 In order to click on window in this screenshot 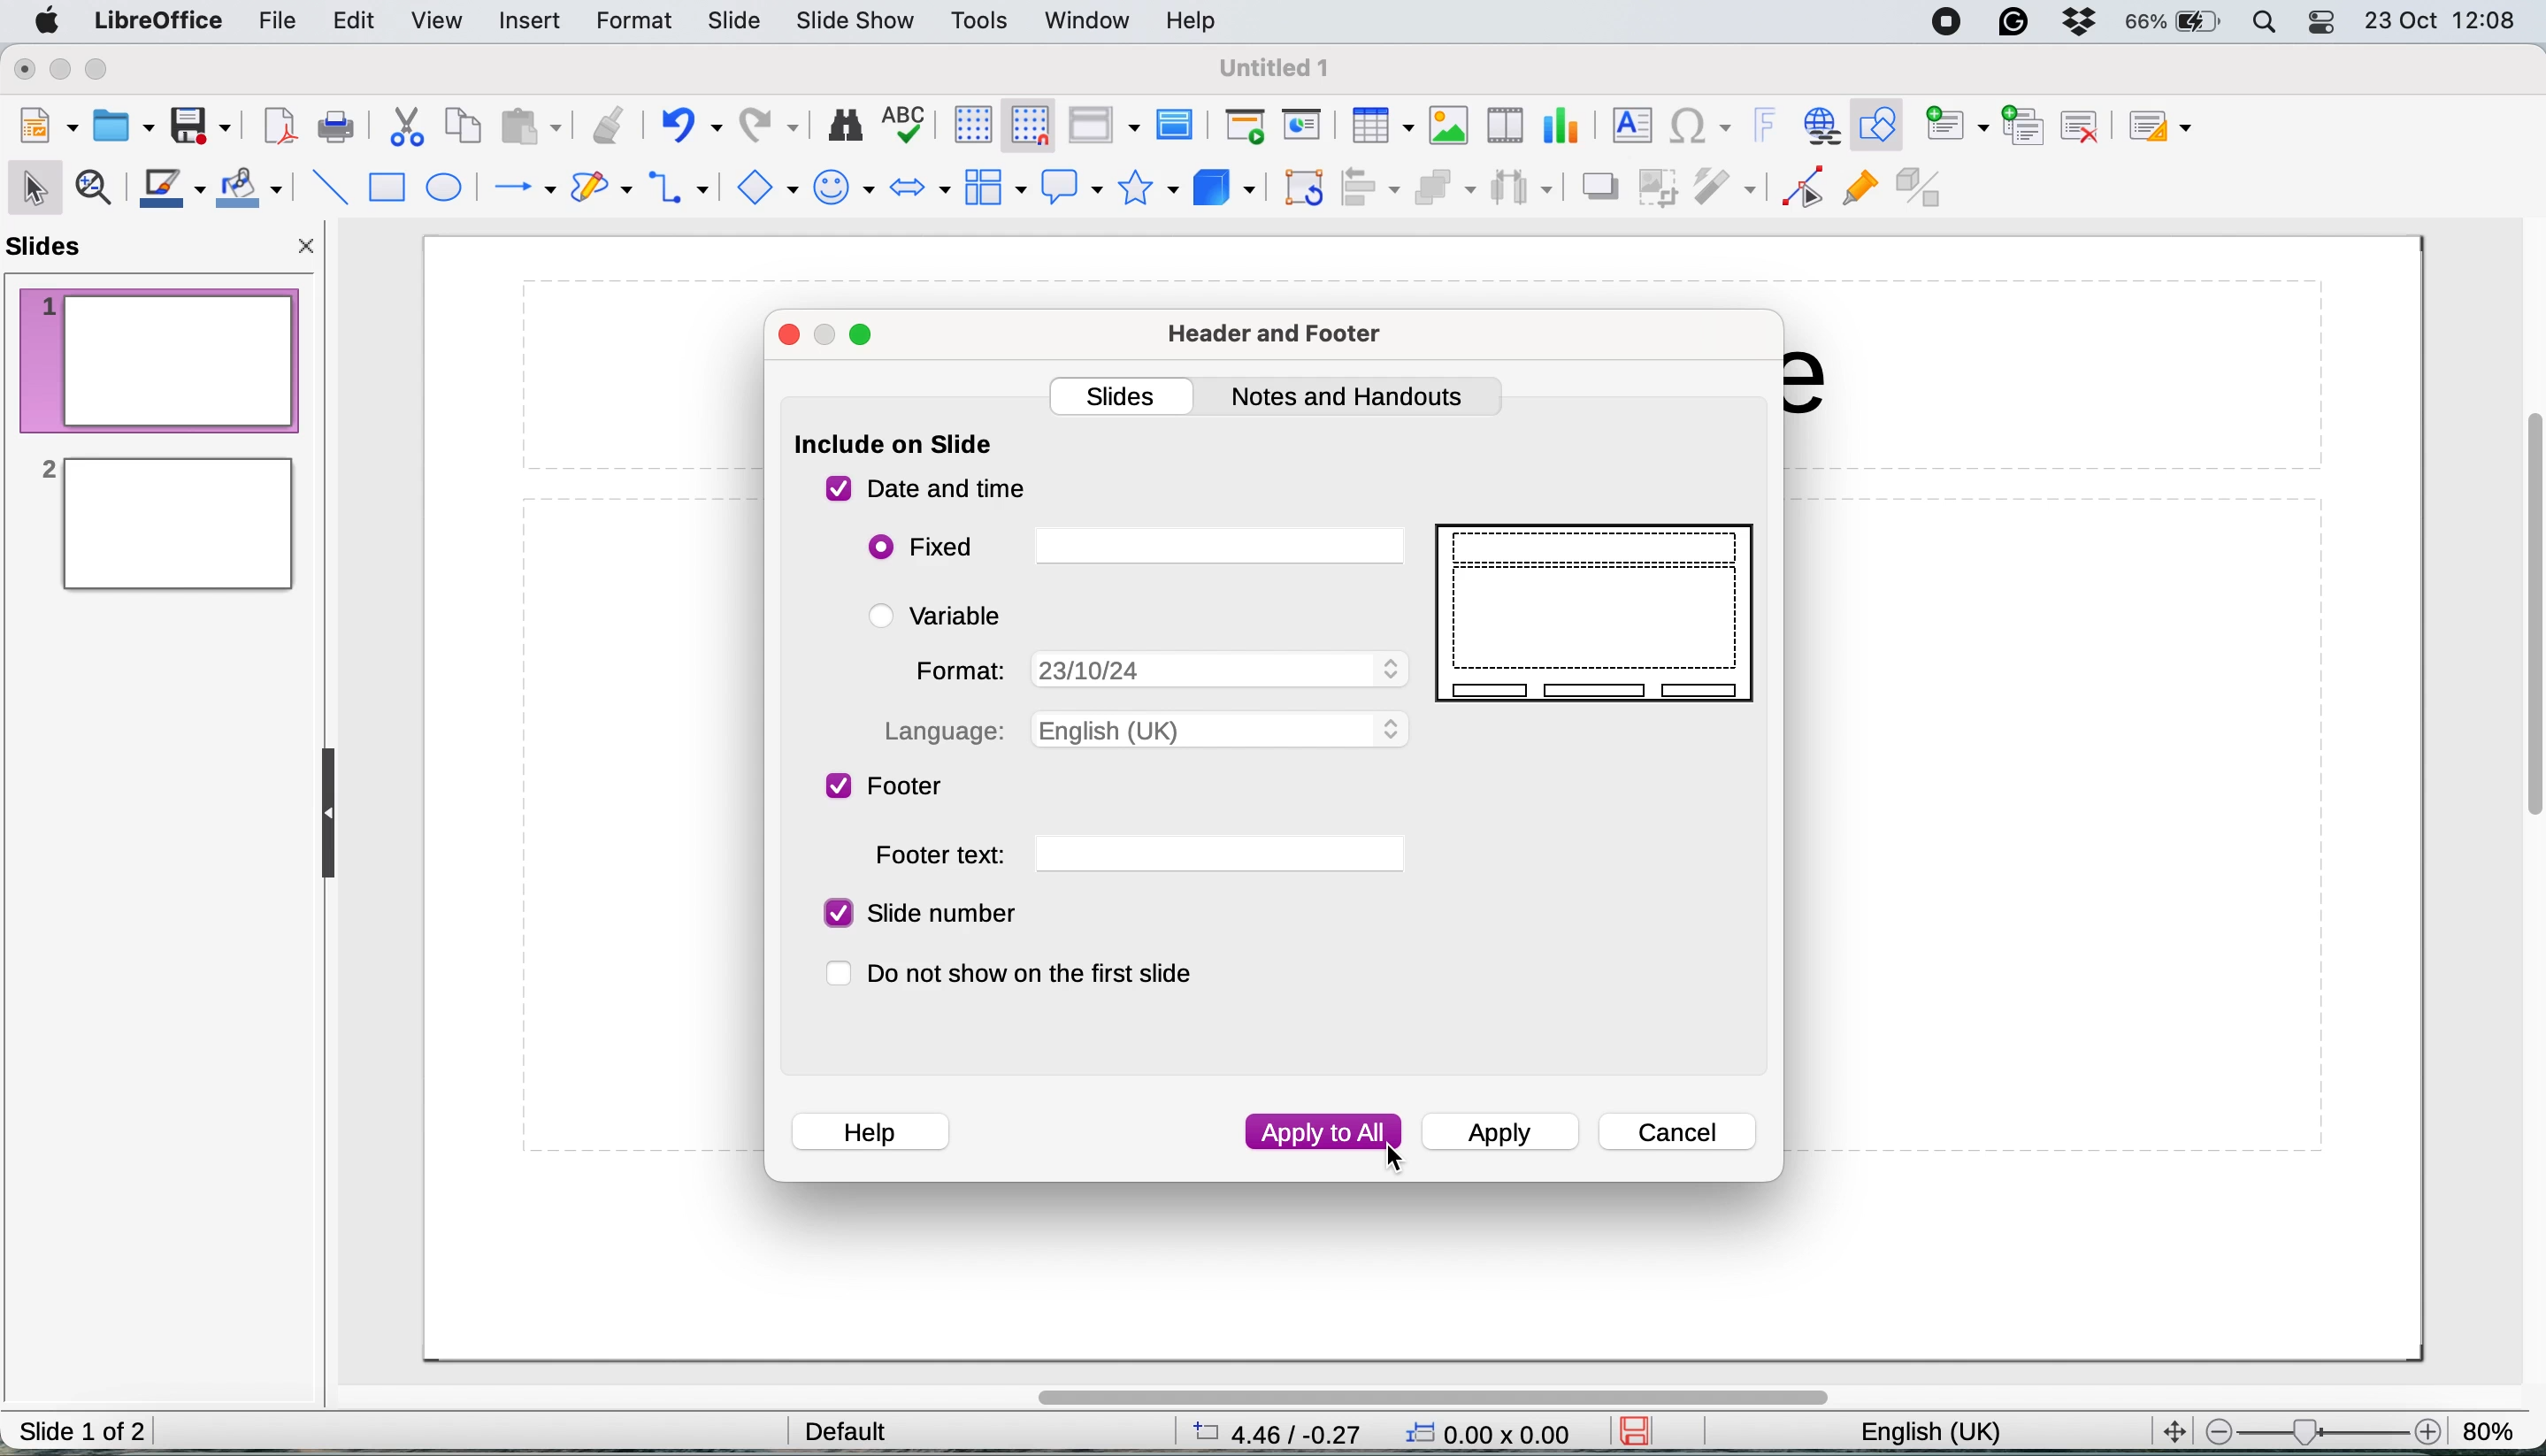, I will do `click(1089, 23)`.